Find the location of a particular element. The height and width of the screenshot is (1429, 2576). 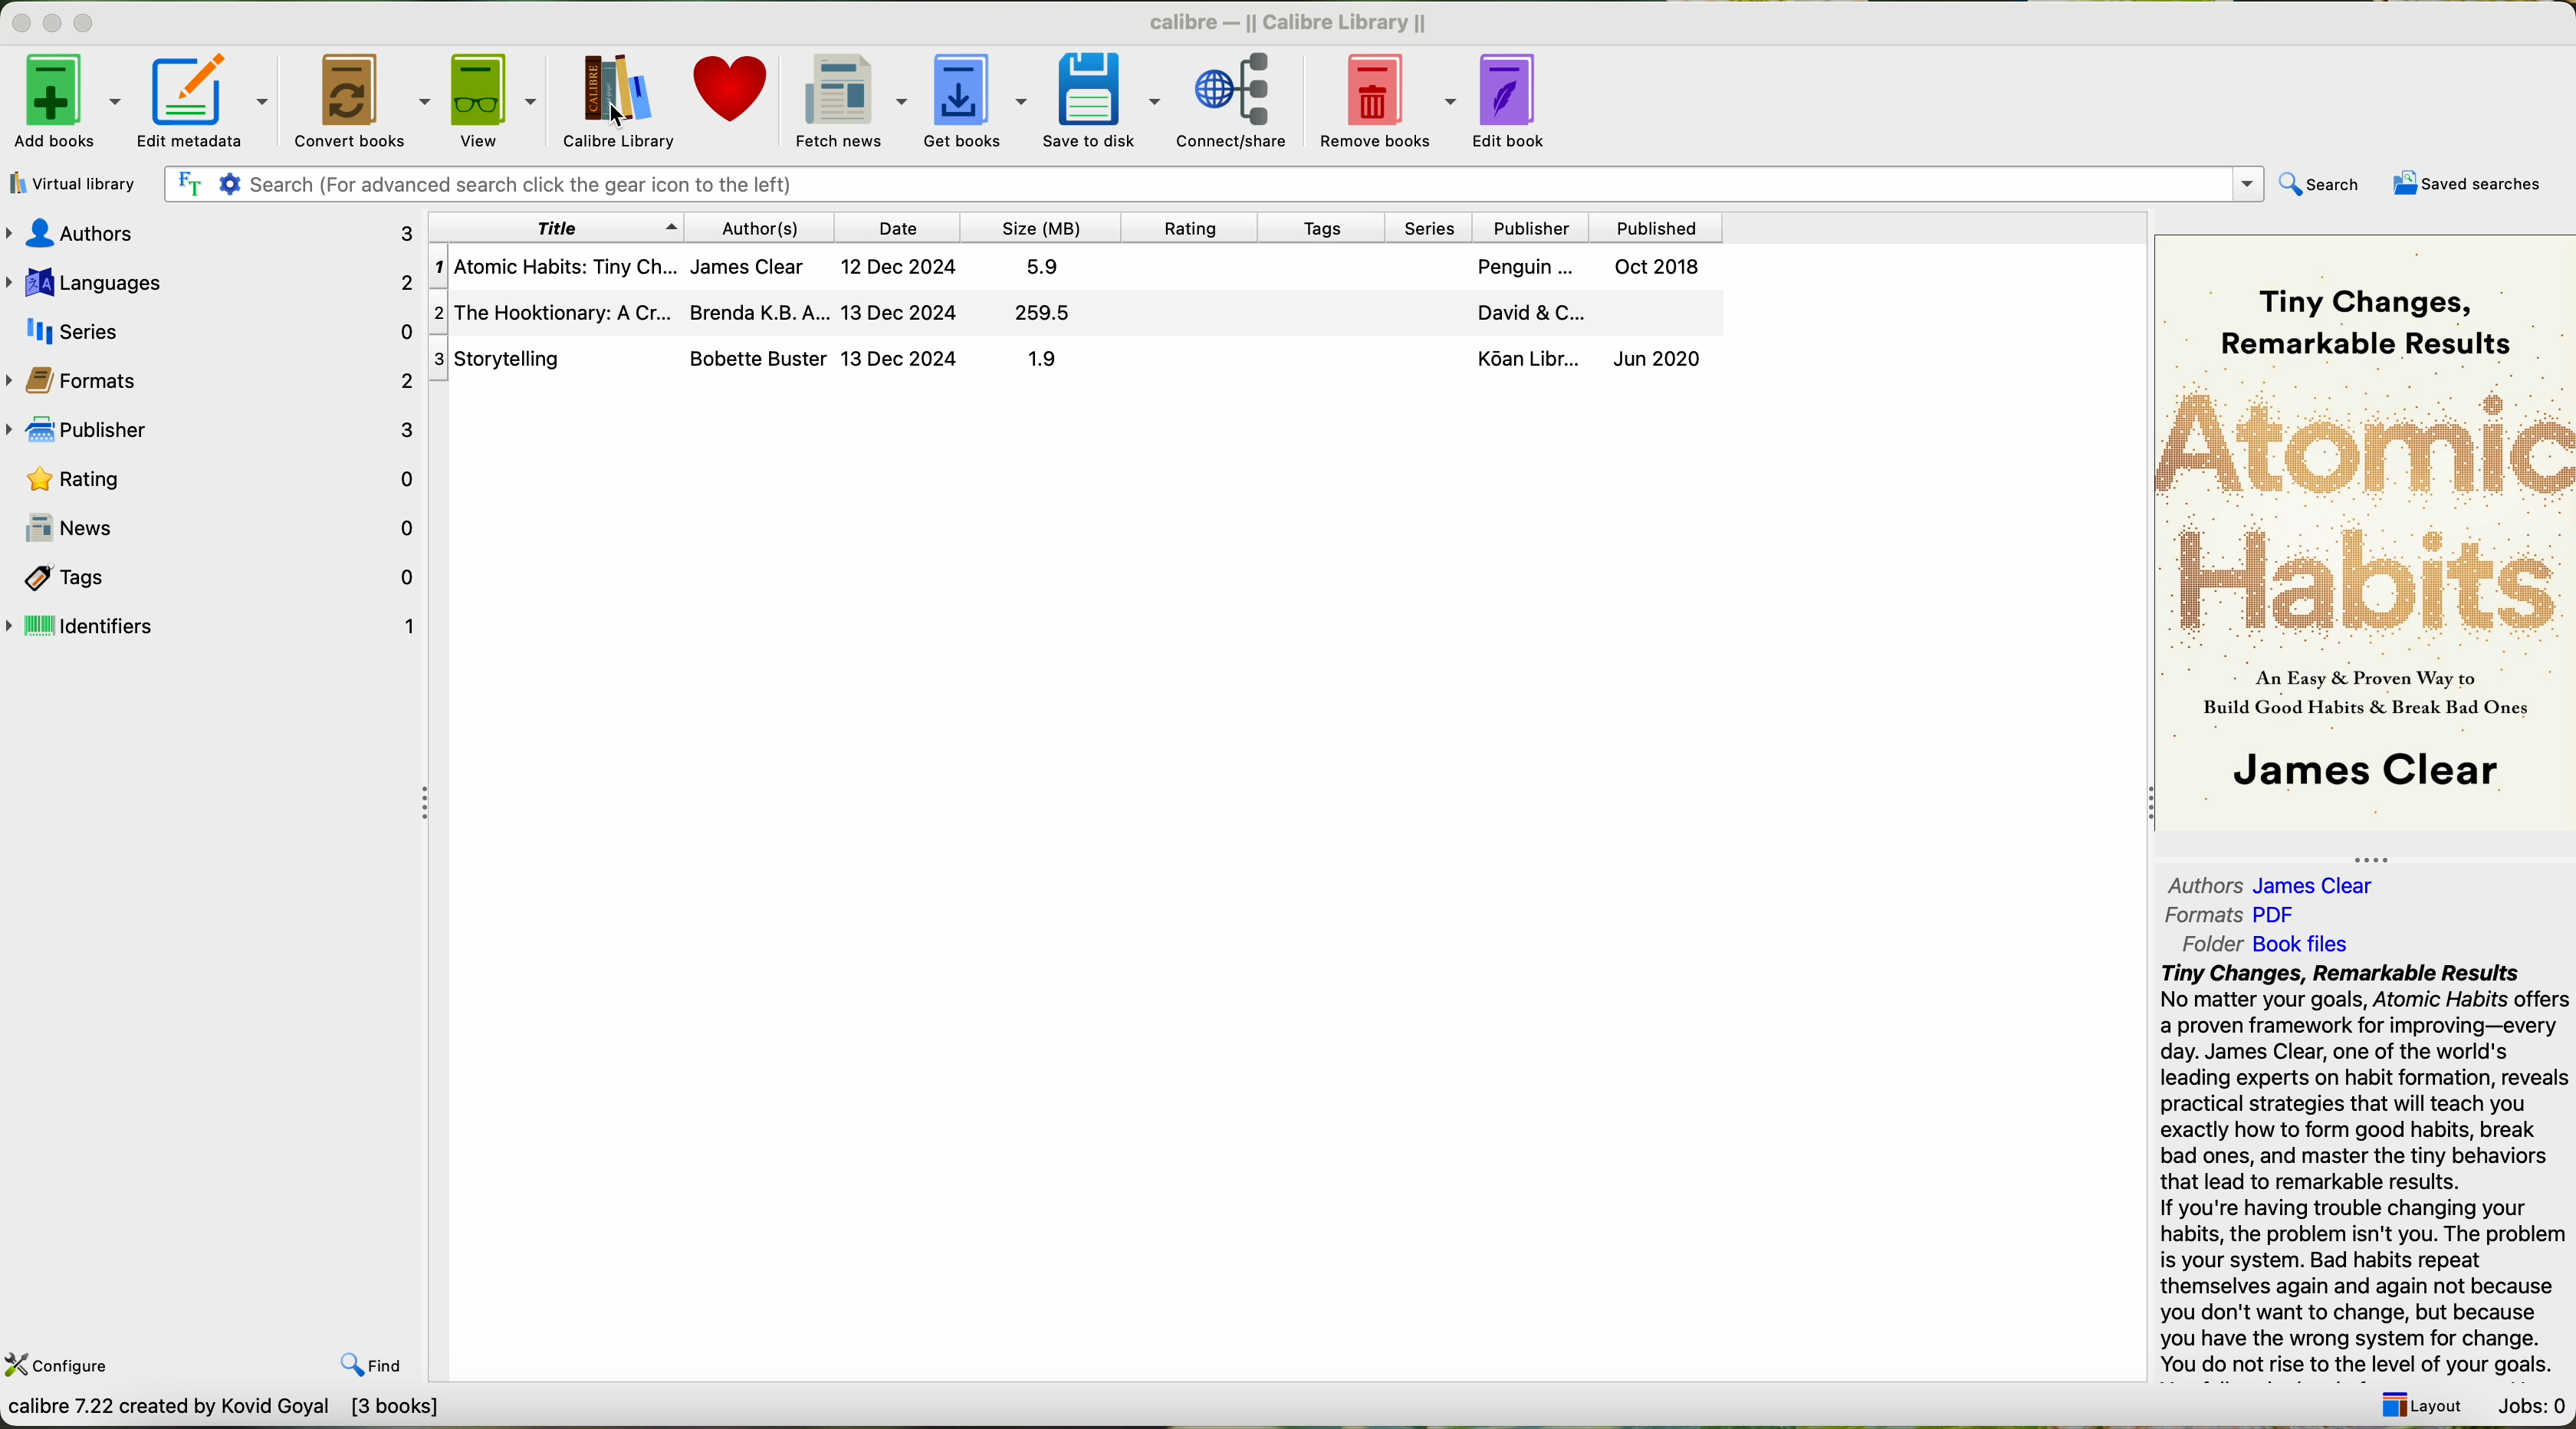

date is located at coordinates (903, 227).